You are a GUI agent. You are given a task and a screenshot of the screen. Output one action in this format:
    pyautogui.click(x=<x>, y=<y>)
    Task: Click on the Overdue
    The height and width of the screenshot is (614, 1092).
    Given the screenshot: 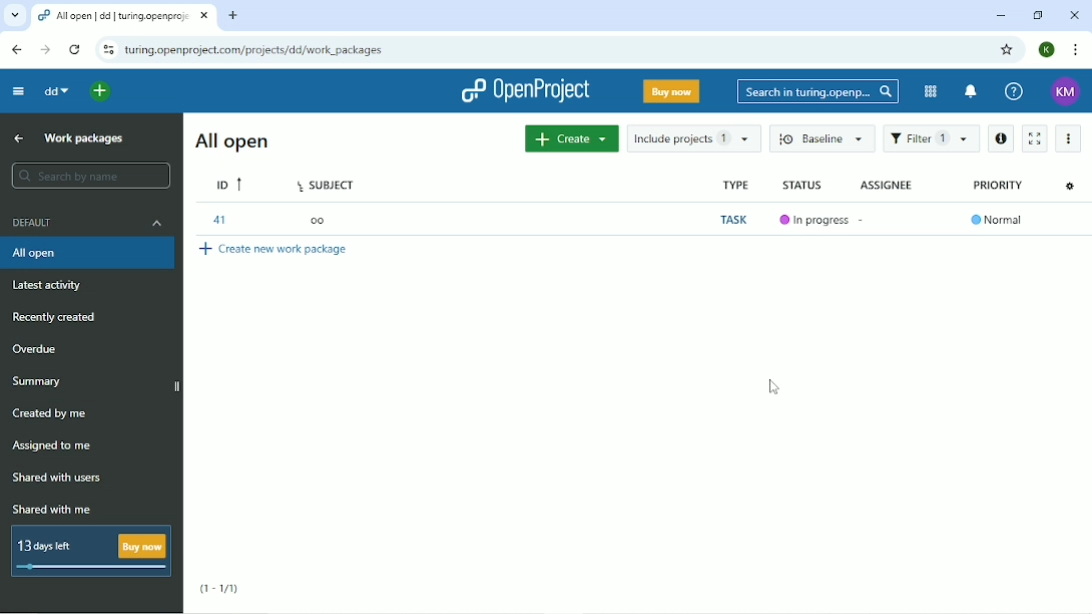 What is the action you would take?
    pyautogui.click(x=35, y=350)
    